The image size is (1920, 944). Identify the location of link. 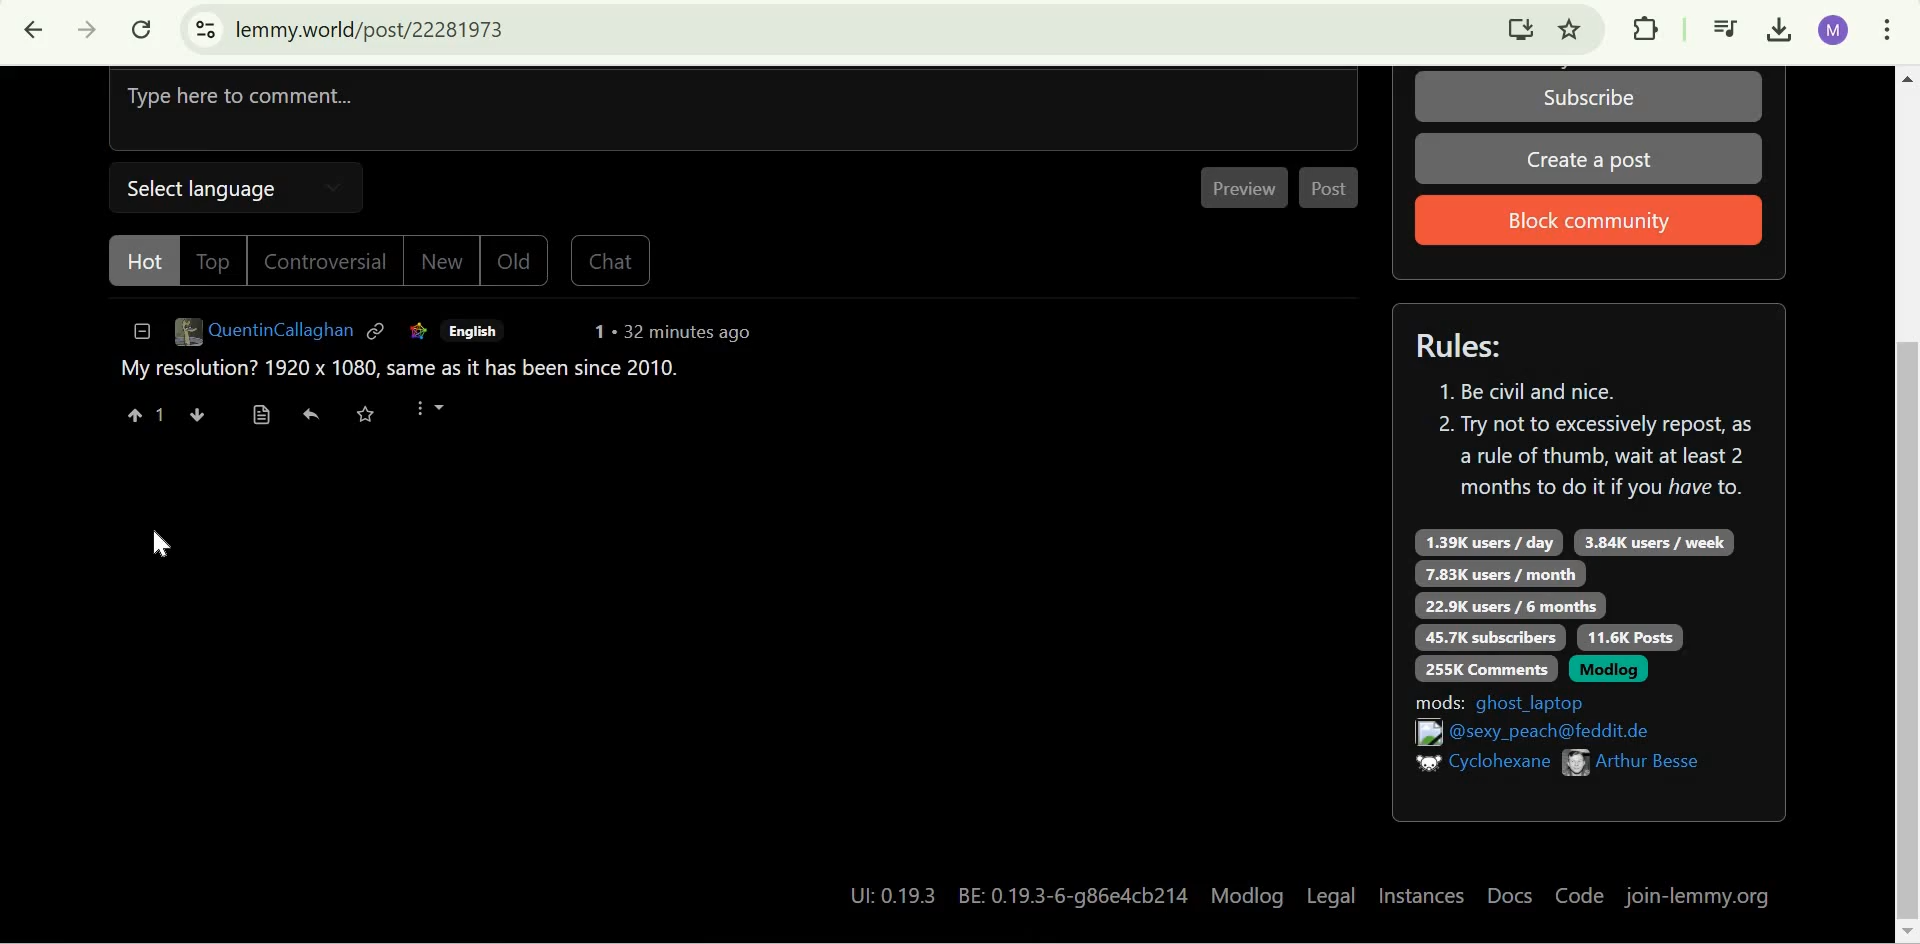
(379, 336).